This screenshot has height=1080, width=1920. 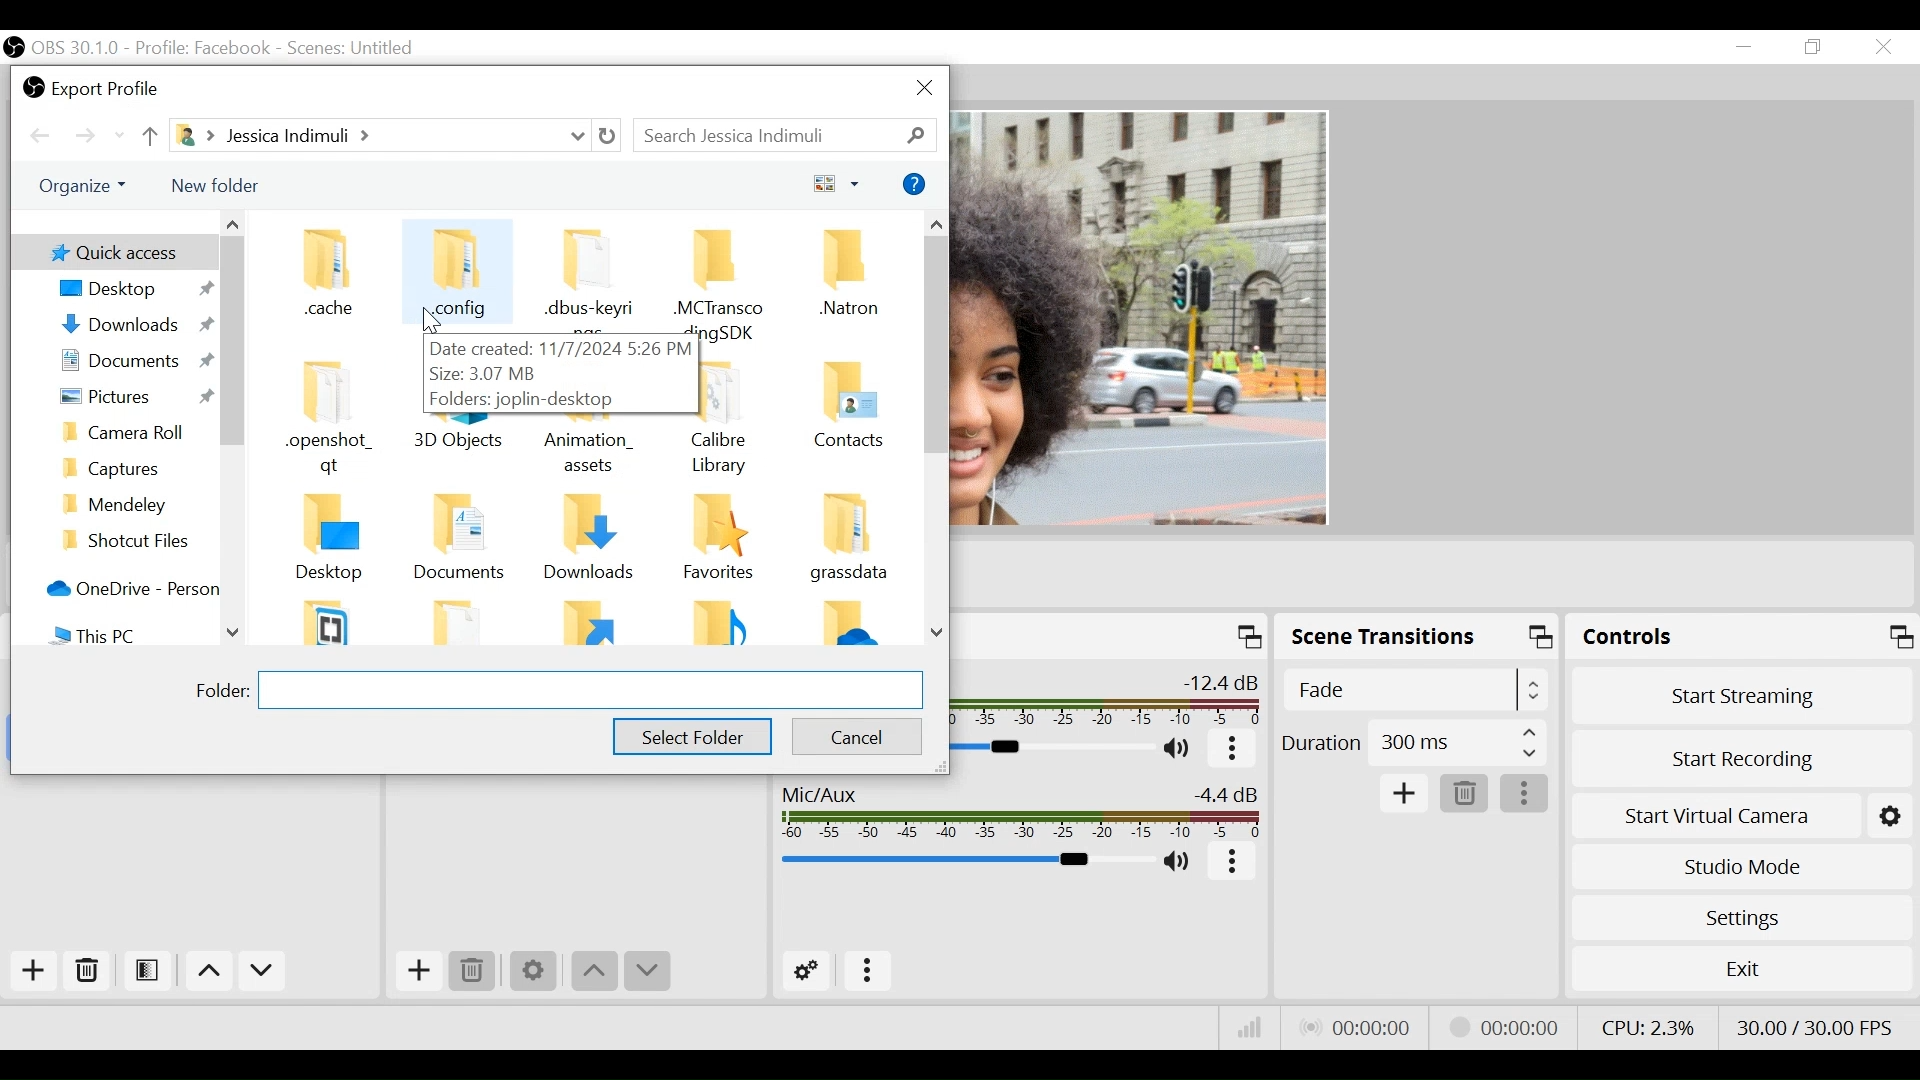 I want to click on Folder, so click(x=848, y=625).